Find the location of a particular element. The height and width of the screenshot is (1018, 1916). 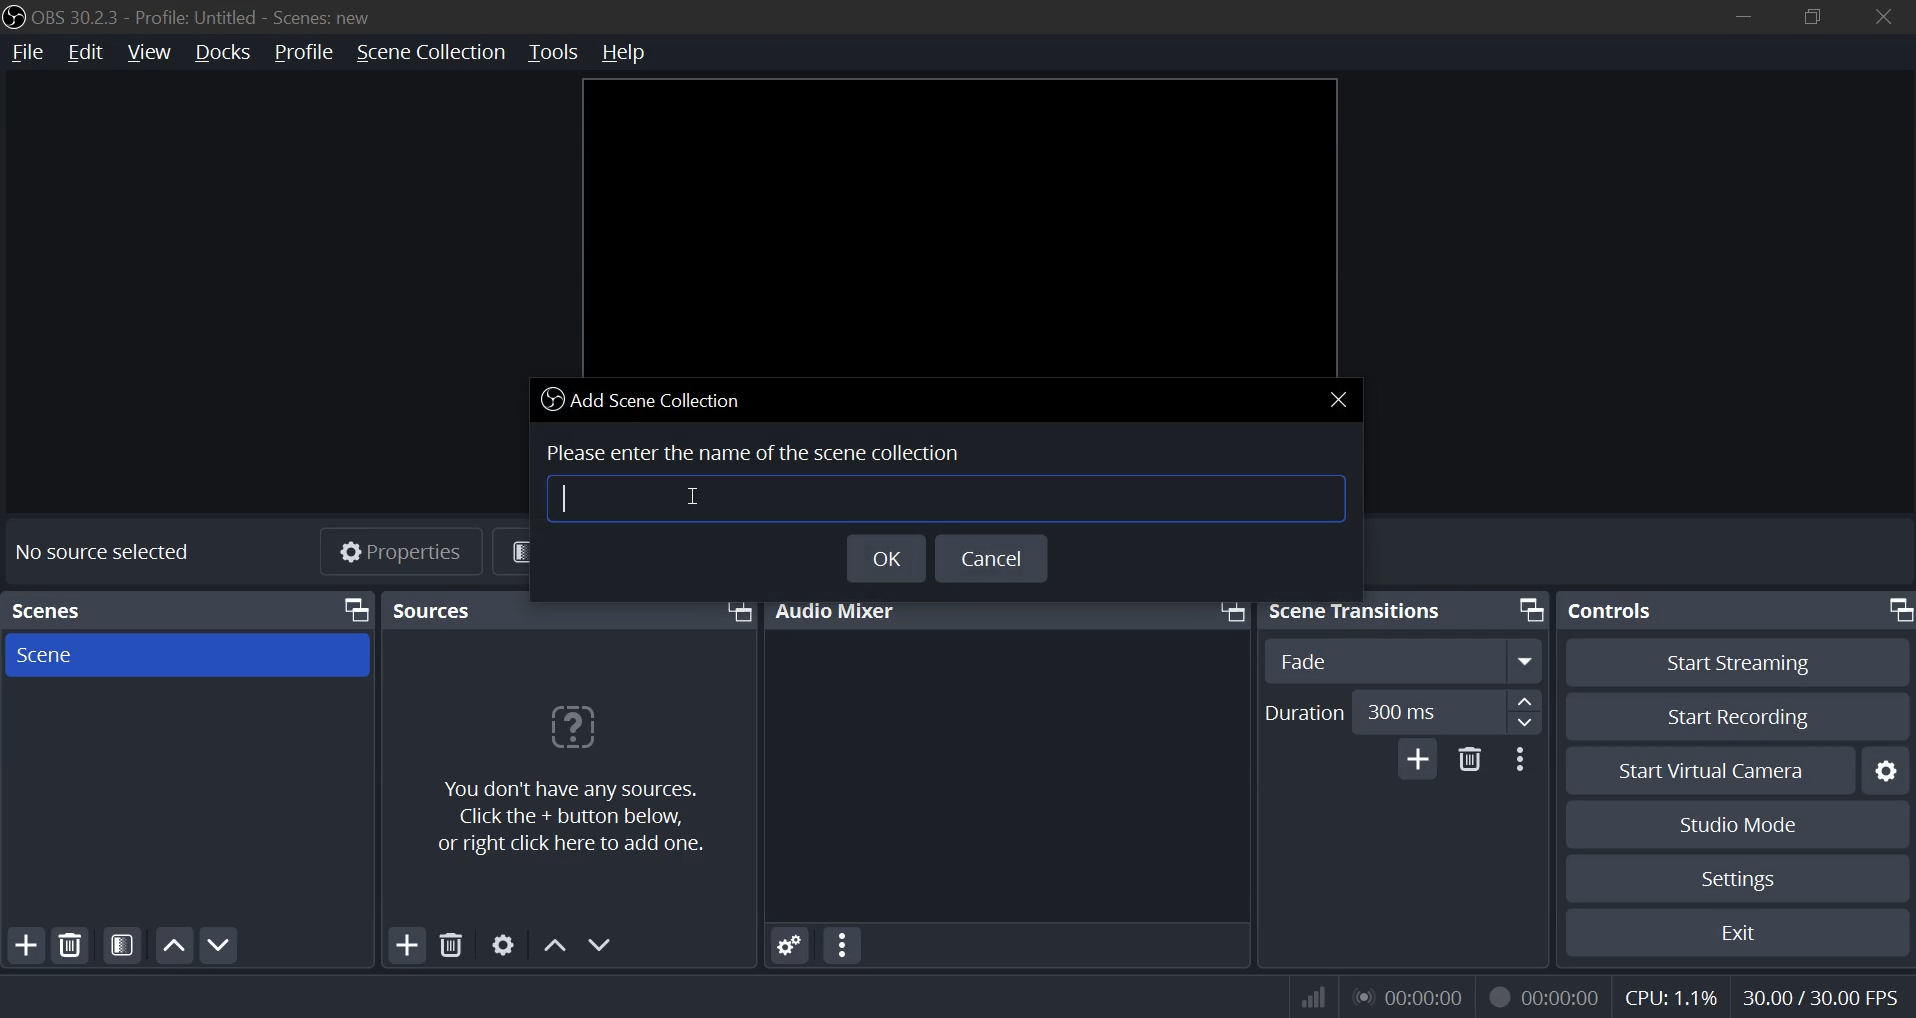

minimize is located at coordinates (1744, 14).